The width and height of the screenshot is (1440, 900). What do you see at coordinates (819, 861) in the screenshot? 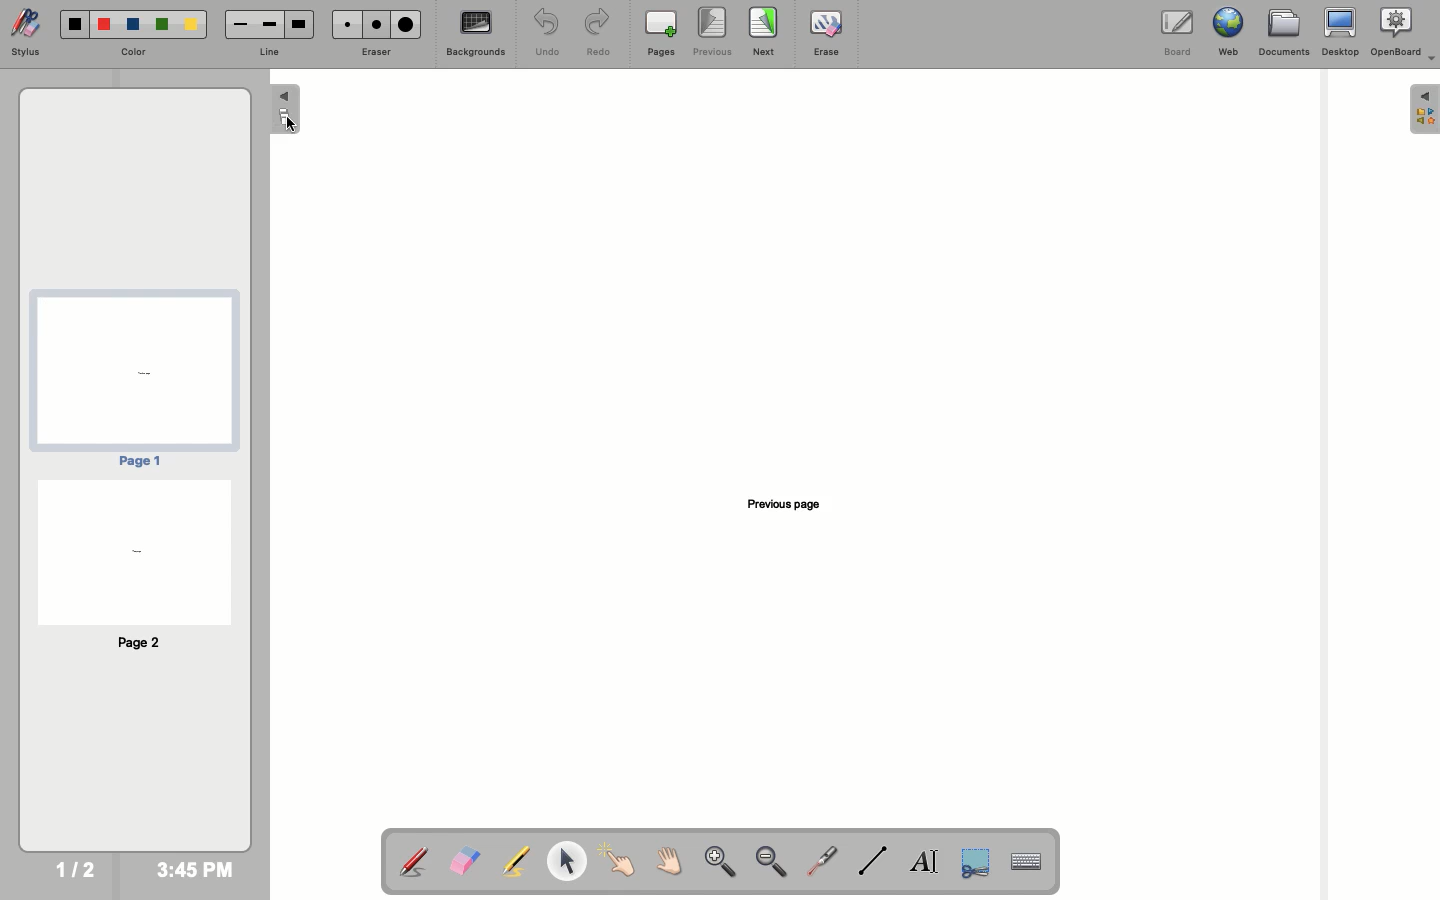
I see `Virtual laser pointer` at bounding box center [819, 861].